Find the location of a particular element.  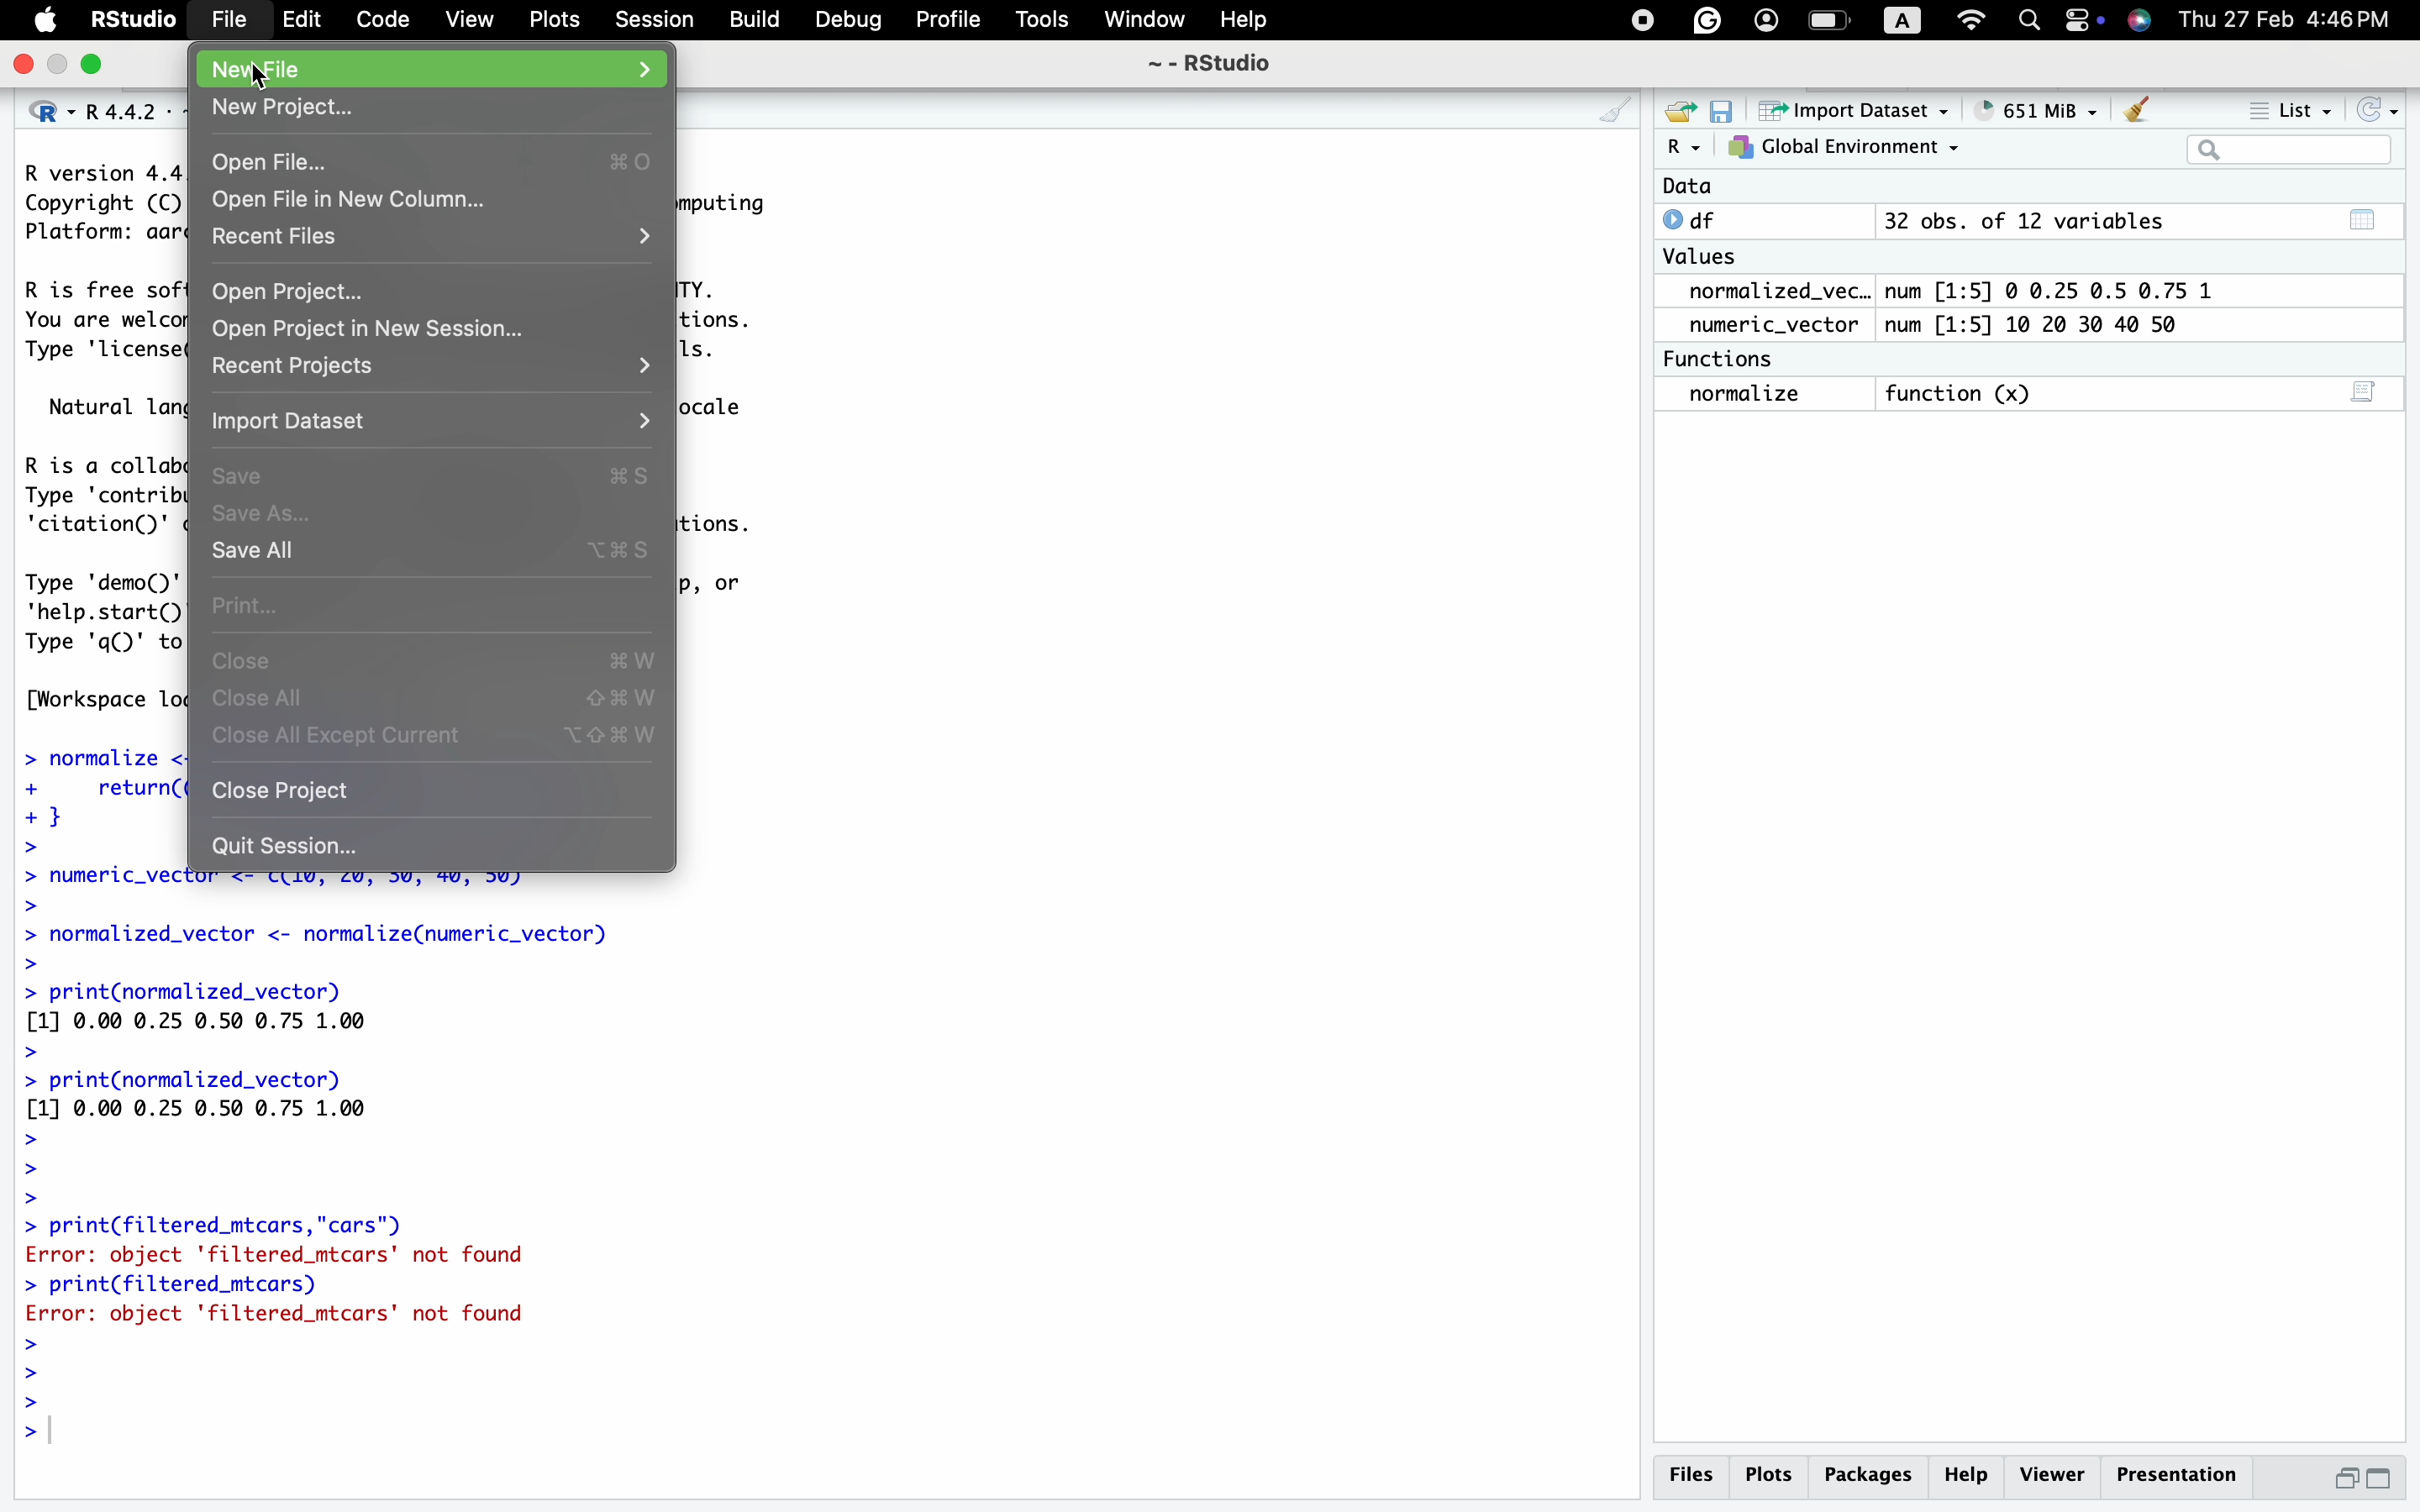

Close all except current is located at coordinates (439, 743).